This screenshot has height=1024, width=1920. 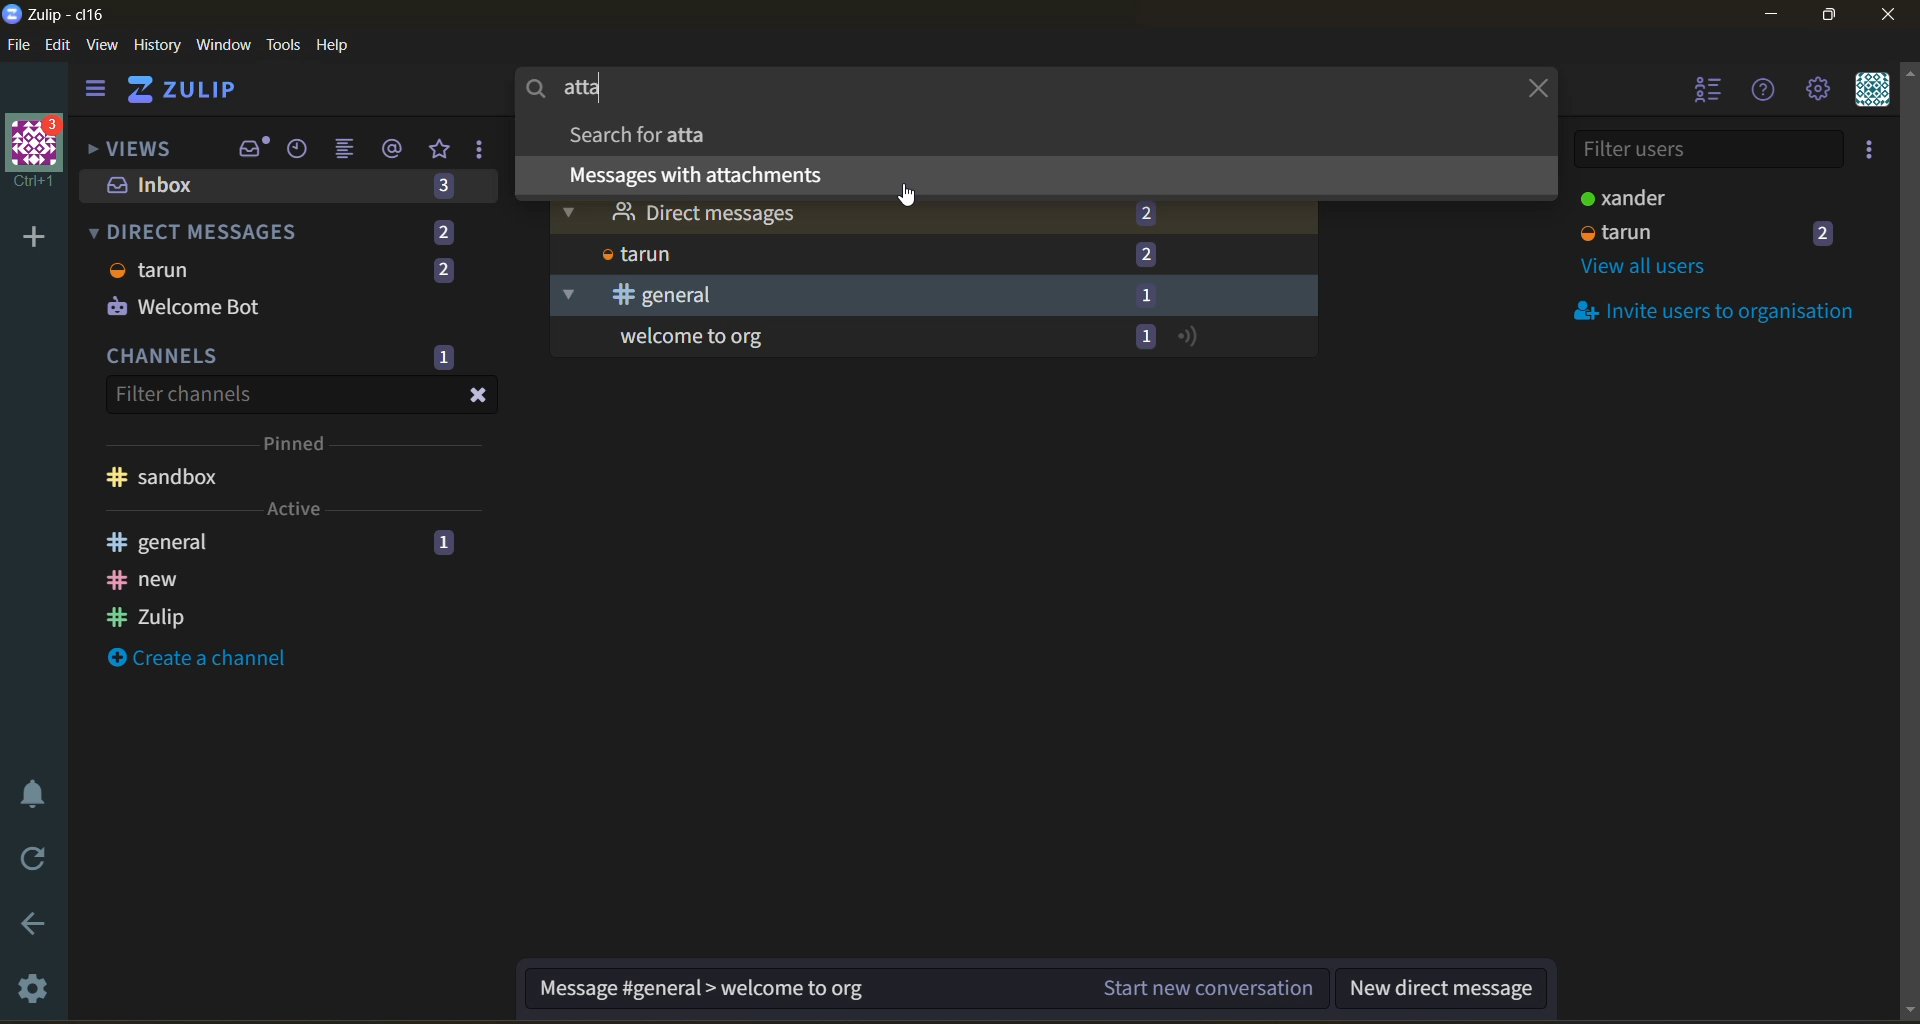 I want to click on drafts and reactions, so click(x=481, y=151).